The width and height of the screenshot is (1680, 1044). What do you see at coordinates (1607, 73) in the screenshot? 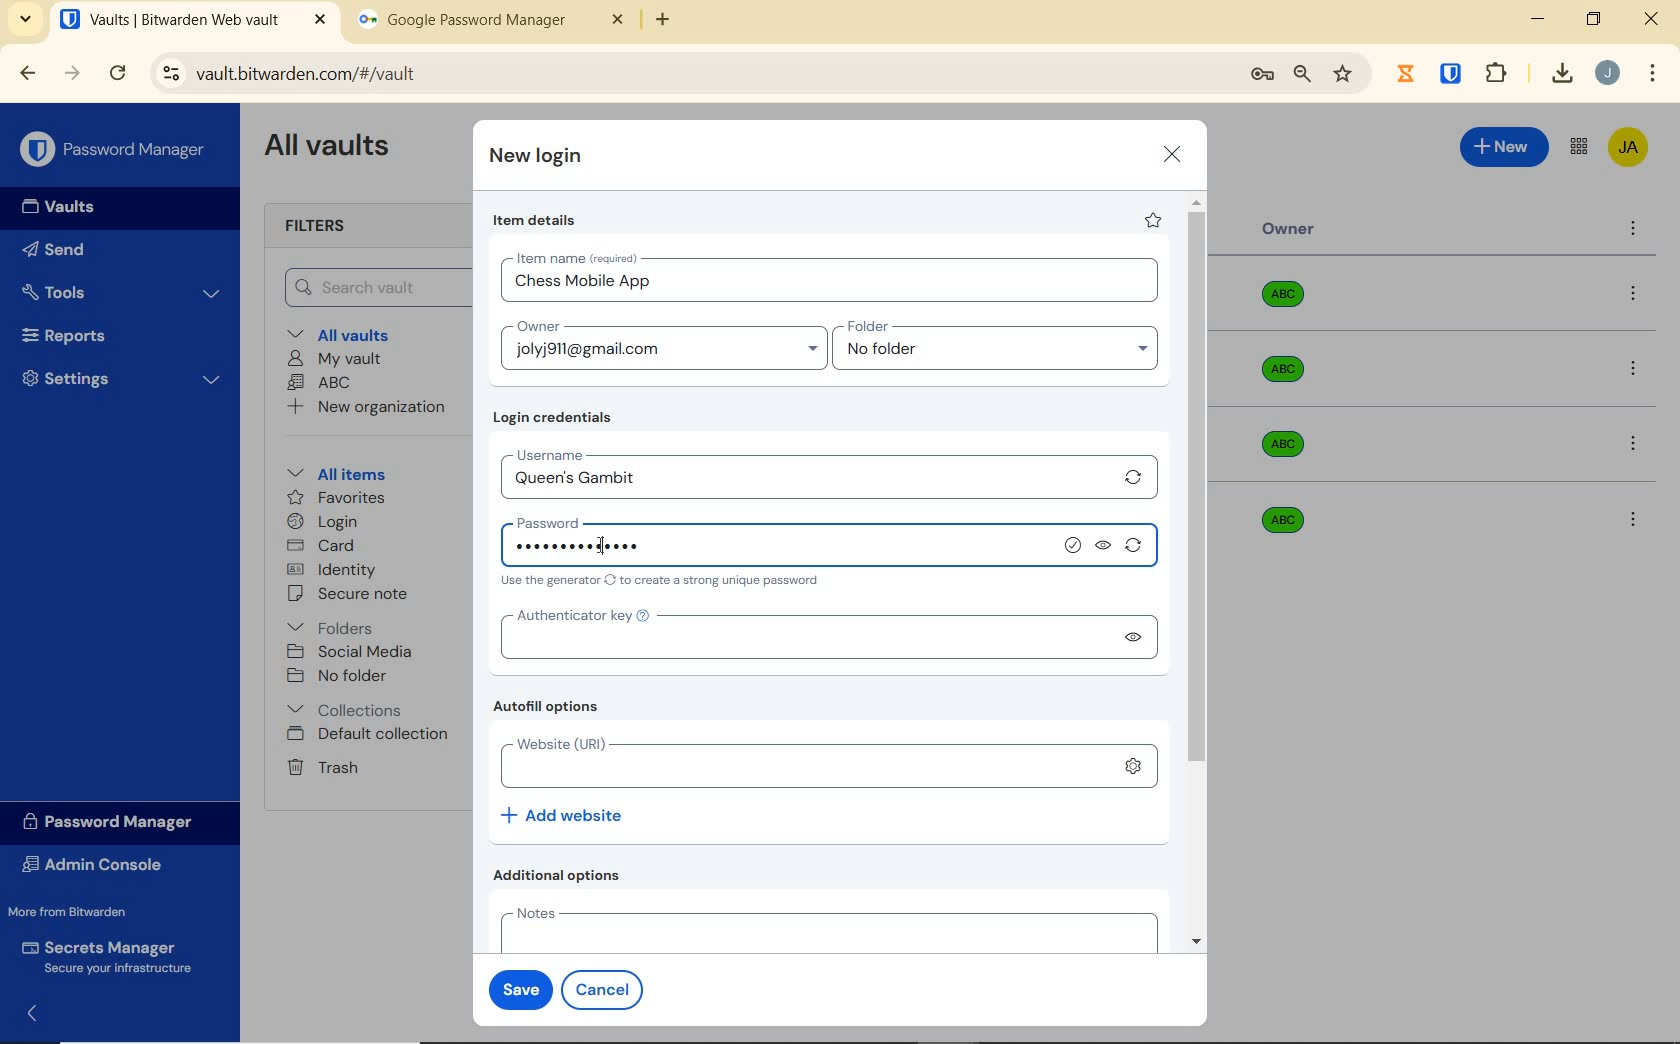
I see `Account` at bounding box center [1607, 73].